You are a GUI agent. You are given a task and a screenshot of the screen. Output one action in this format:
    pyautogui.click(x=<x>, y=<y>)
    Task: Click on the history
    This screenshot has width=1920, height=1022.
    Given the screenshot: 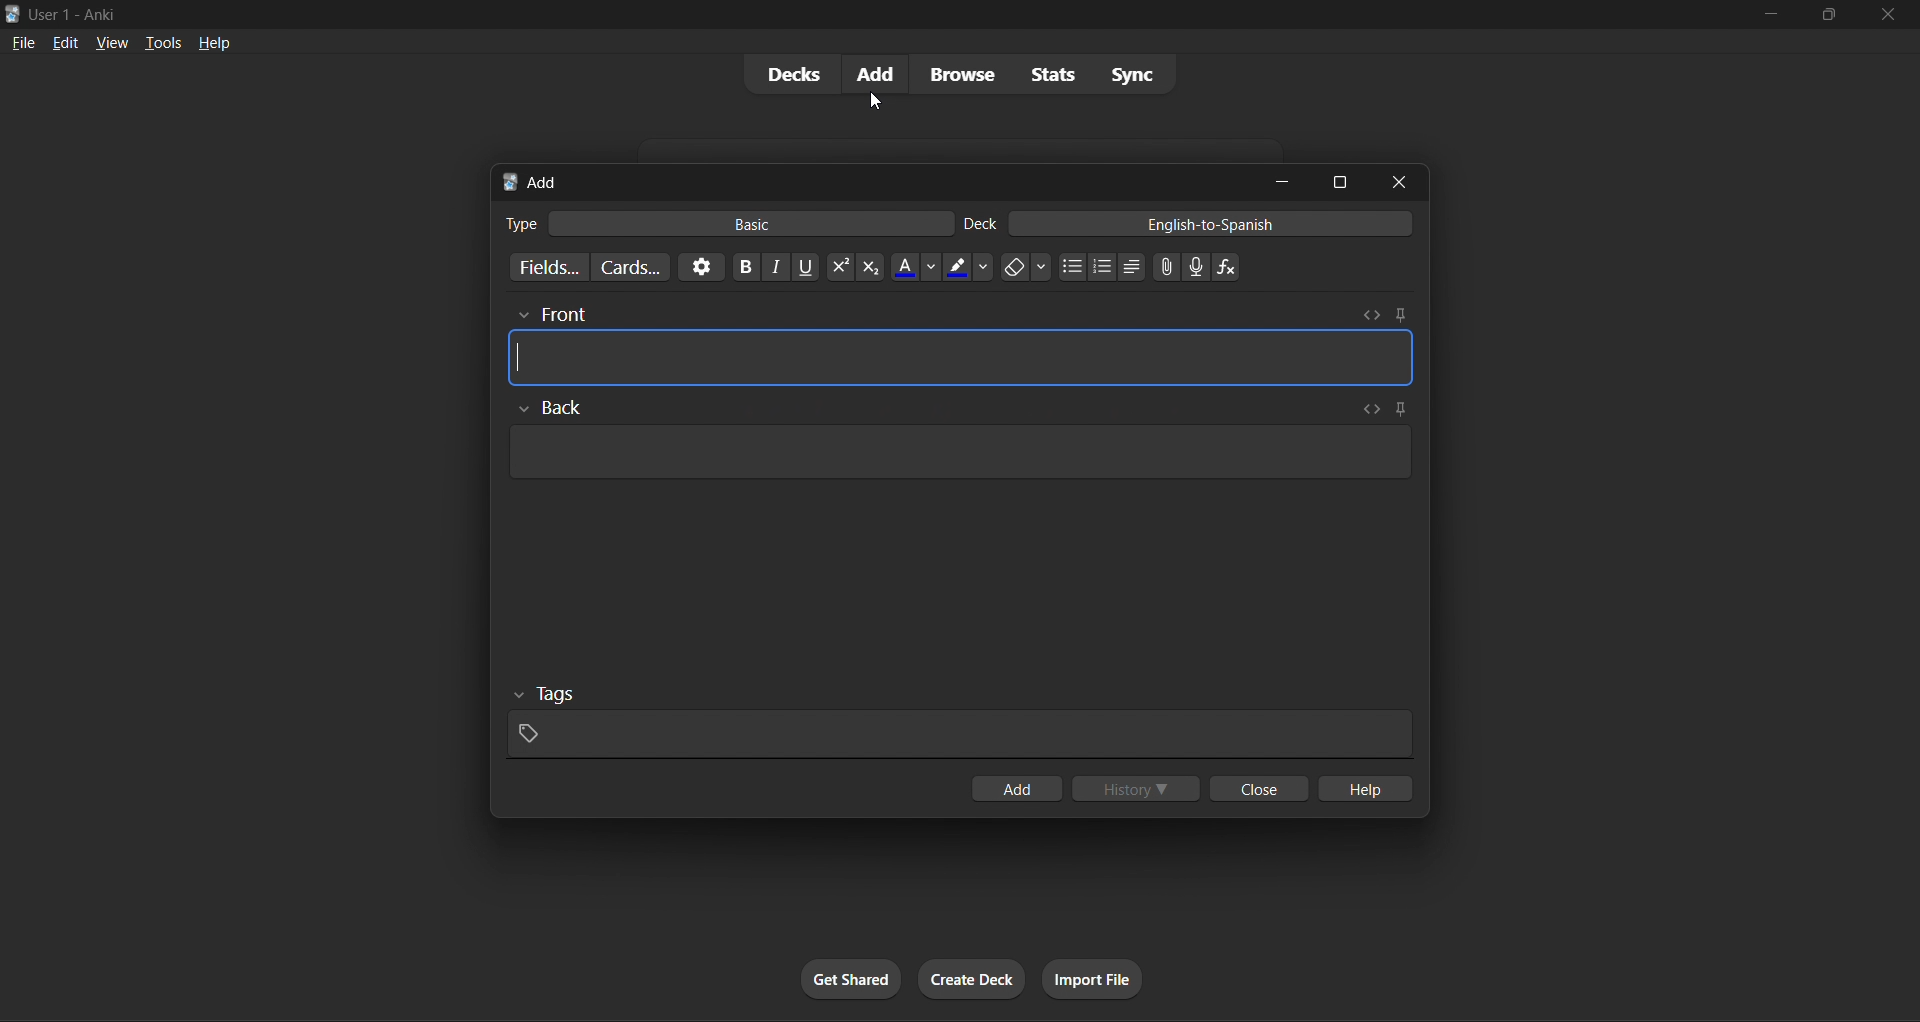 What is the action you would take?
    pyautogui.click(x=1139, y=785)
    